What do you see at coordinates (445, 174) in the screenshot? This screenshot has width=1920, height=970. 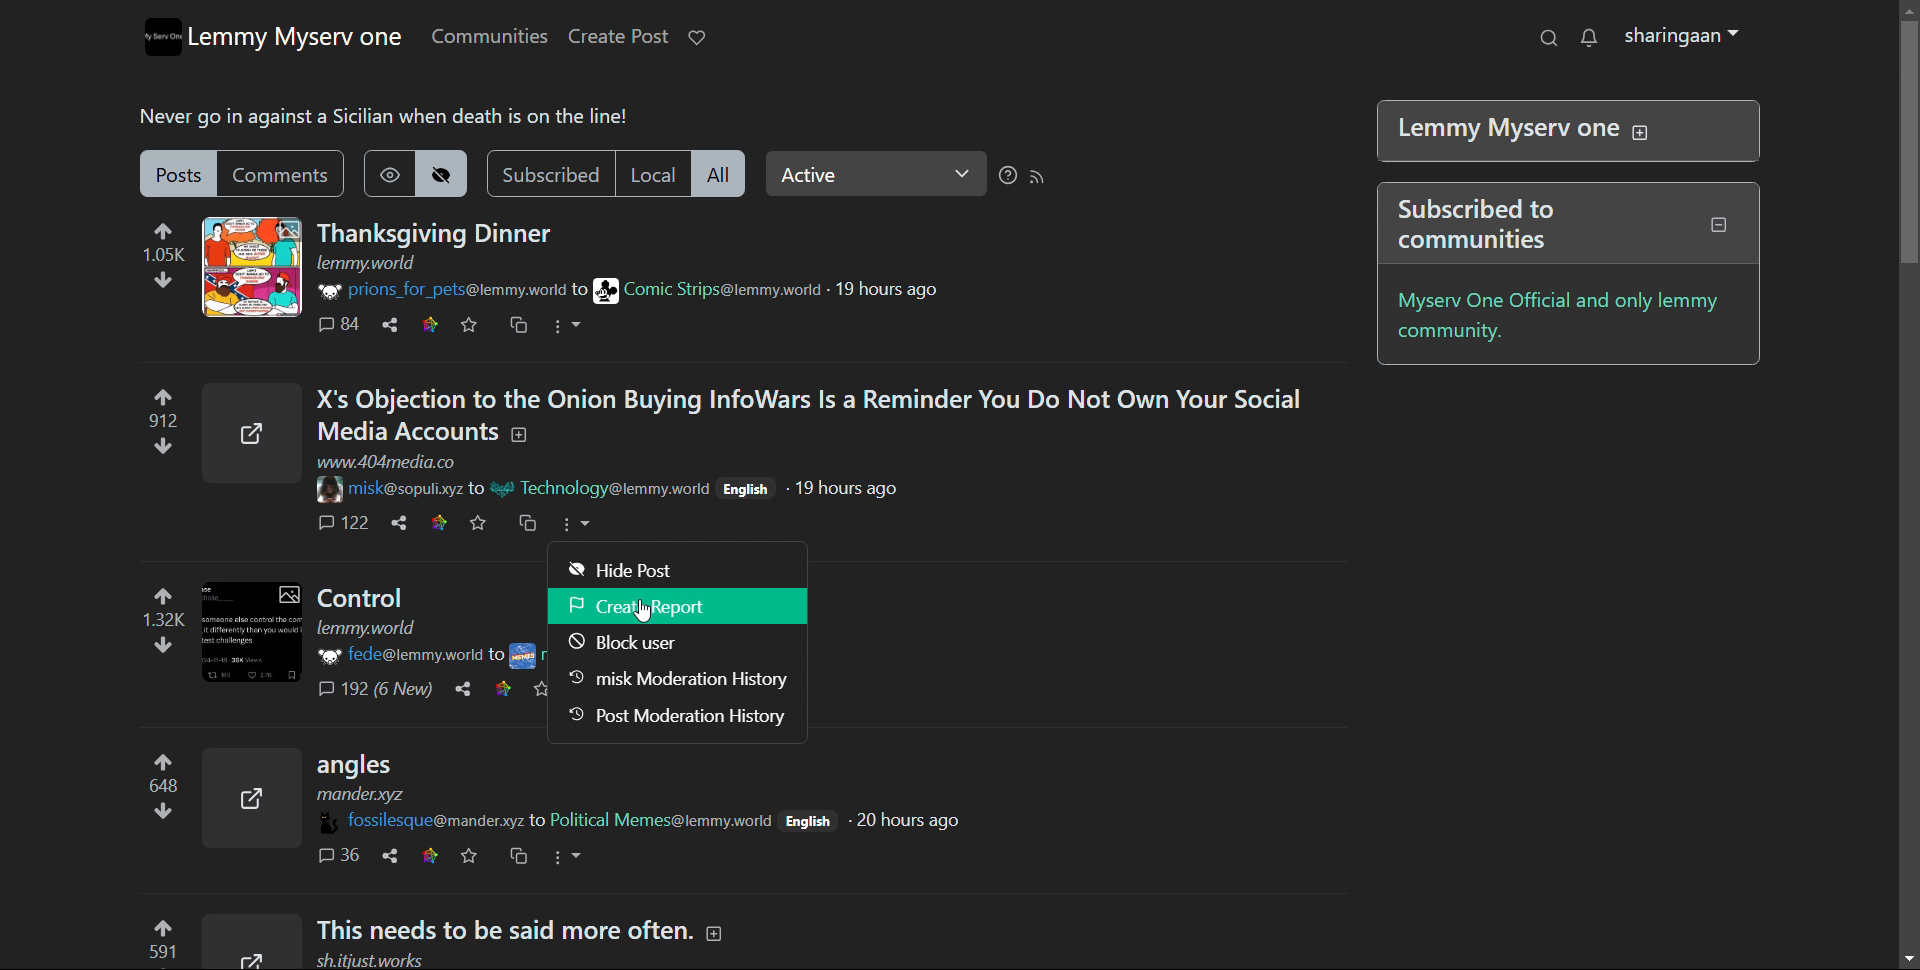 I see `hide posts` at bounding box center [445, 174].